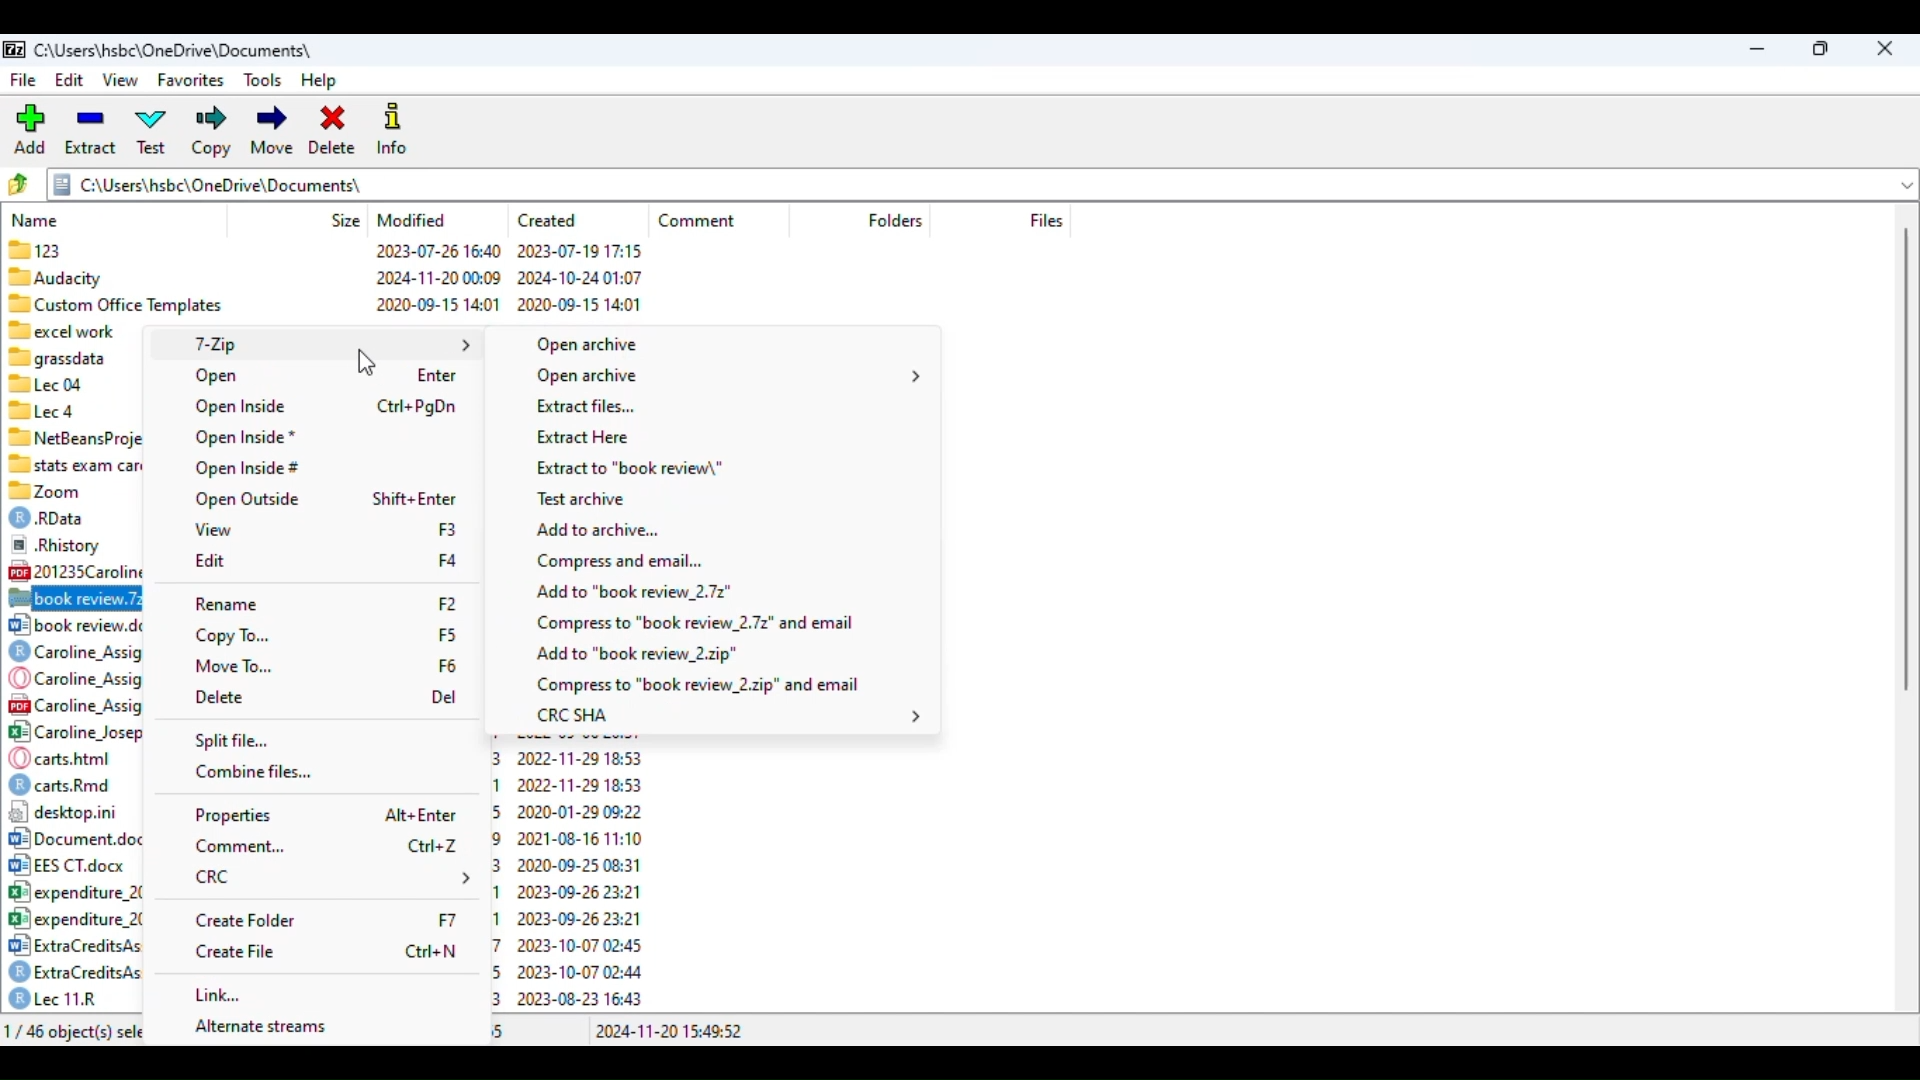 The width and height of the screenshot is (1920, 1080). What do you see at coordinates (448, 636) in the screenshot?
I see `shortcut for copy to` at bounding box center [448, 636].